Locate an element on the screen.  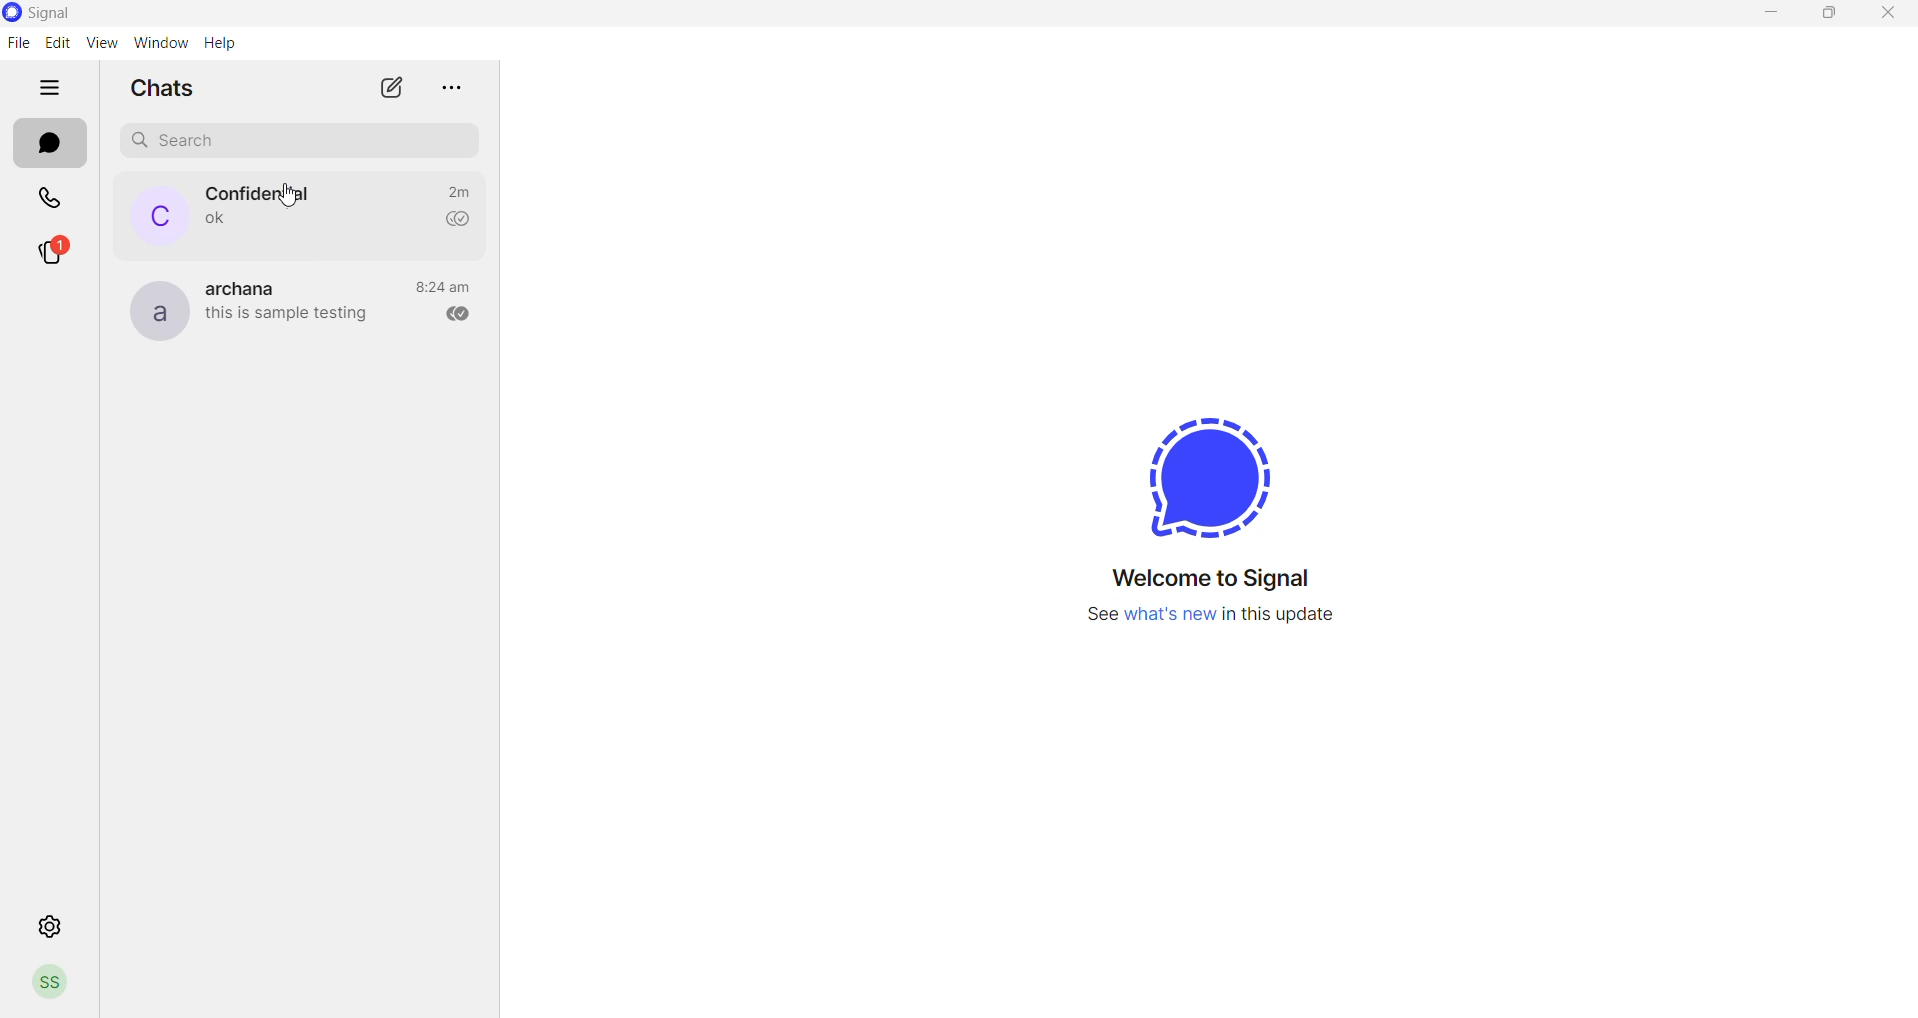
edit is located at coordinates (56, 41).